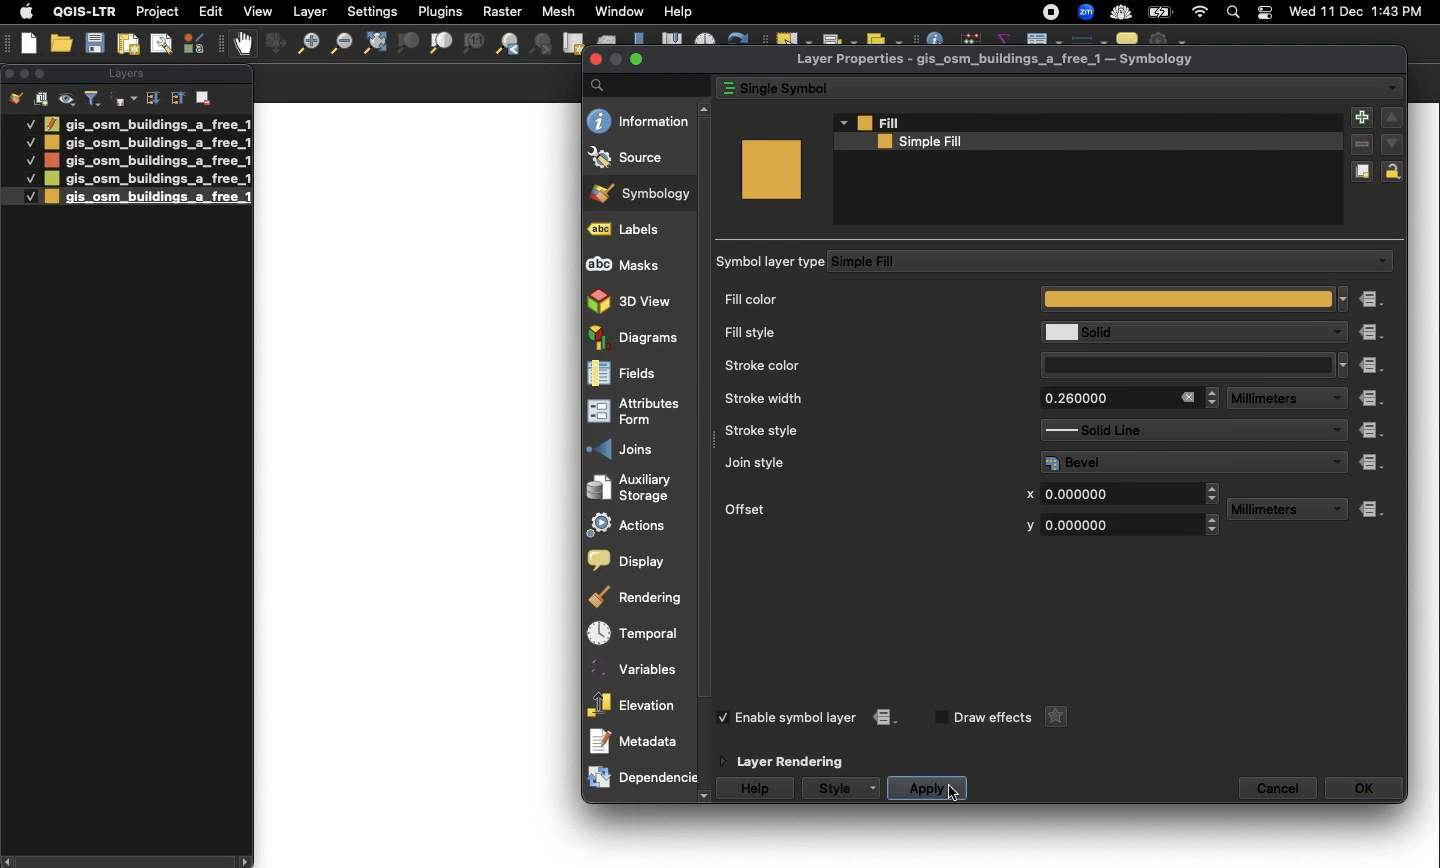 This screenshot has height=868, width=1440. Describe the element at coordinates (1335, 399) in the screenshot. I see `Drop down` at that location.